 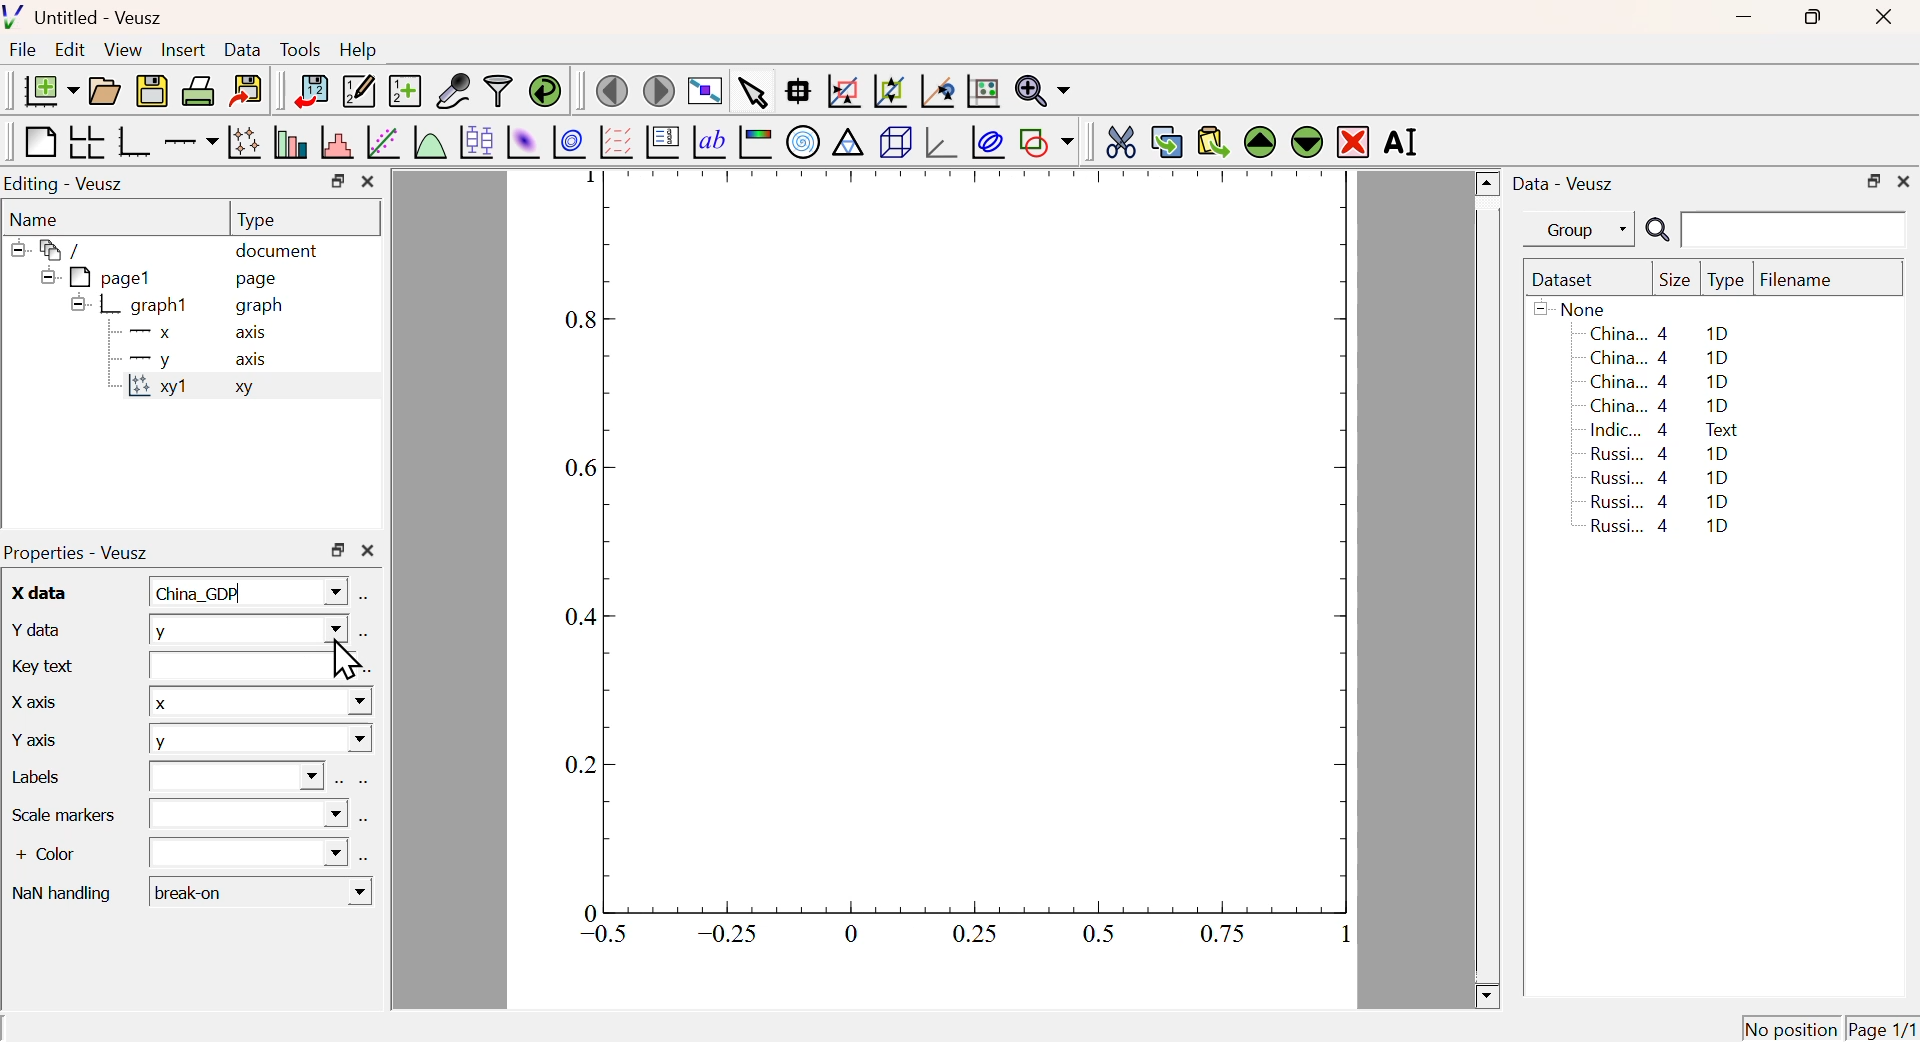 What do you see at coordinates (261, 892) in the screenshot?
I see `Break-on` at bounding box center [261, 892].